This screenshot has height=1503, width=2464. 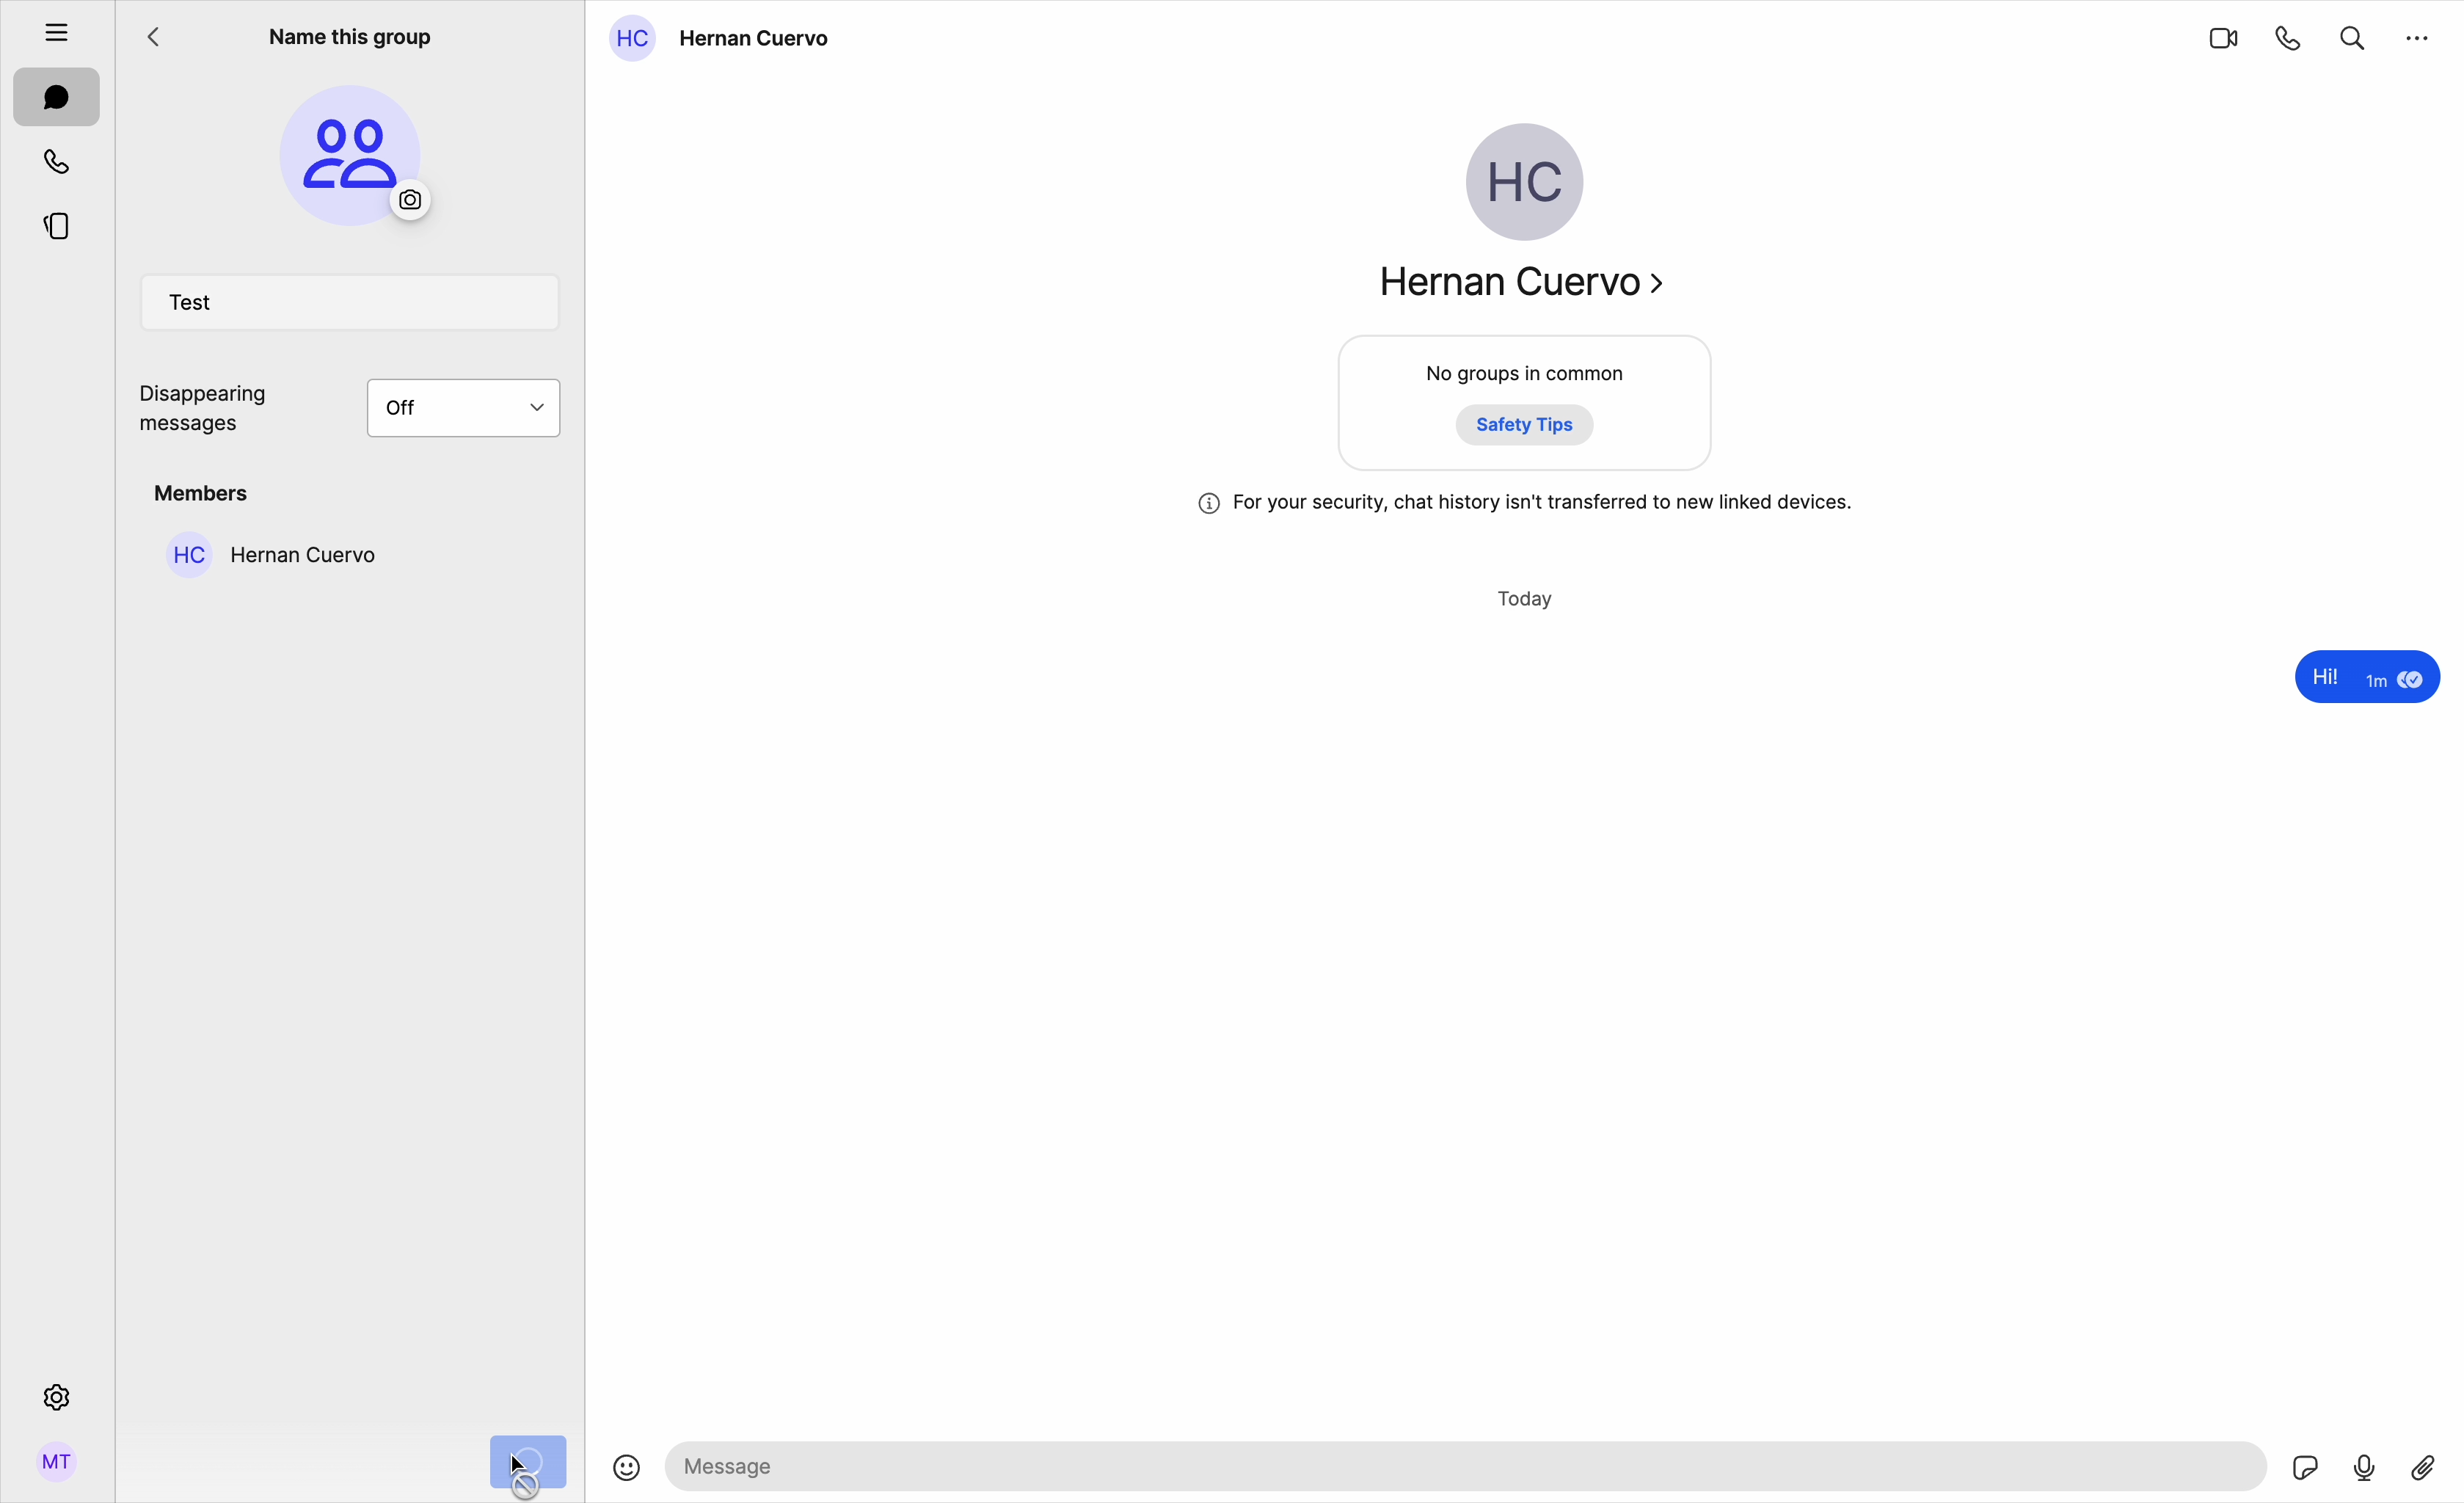 I want to click on disappearing messages options, so click(x=357, y=410).